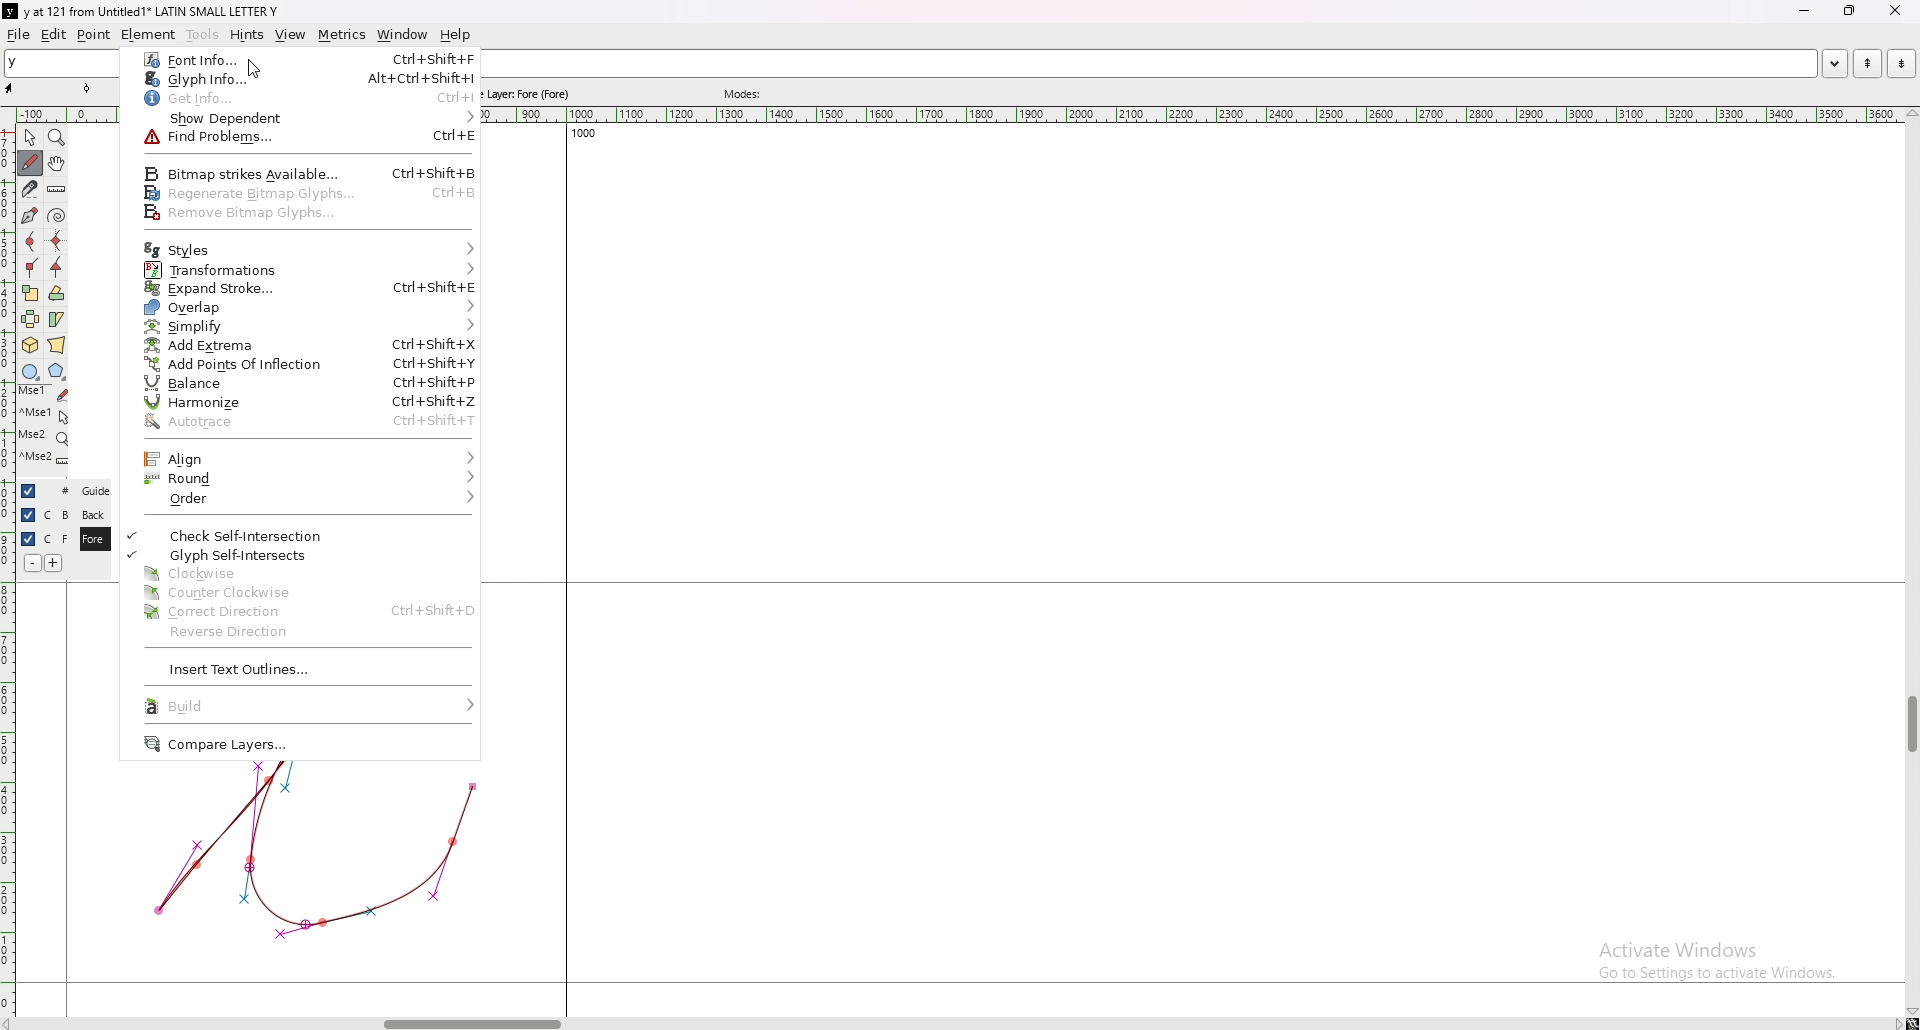 This screenshot has width=1920, height=1030. Describe the element at coordinates (341, 35) in the screenshot. I see `metrics` at that location.